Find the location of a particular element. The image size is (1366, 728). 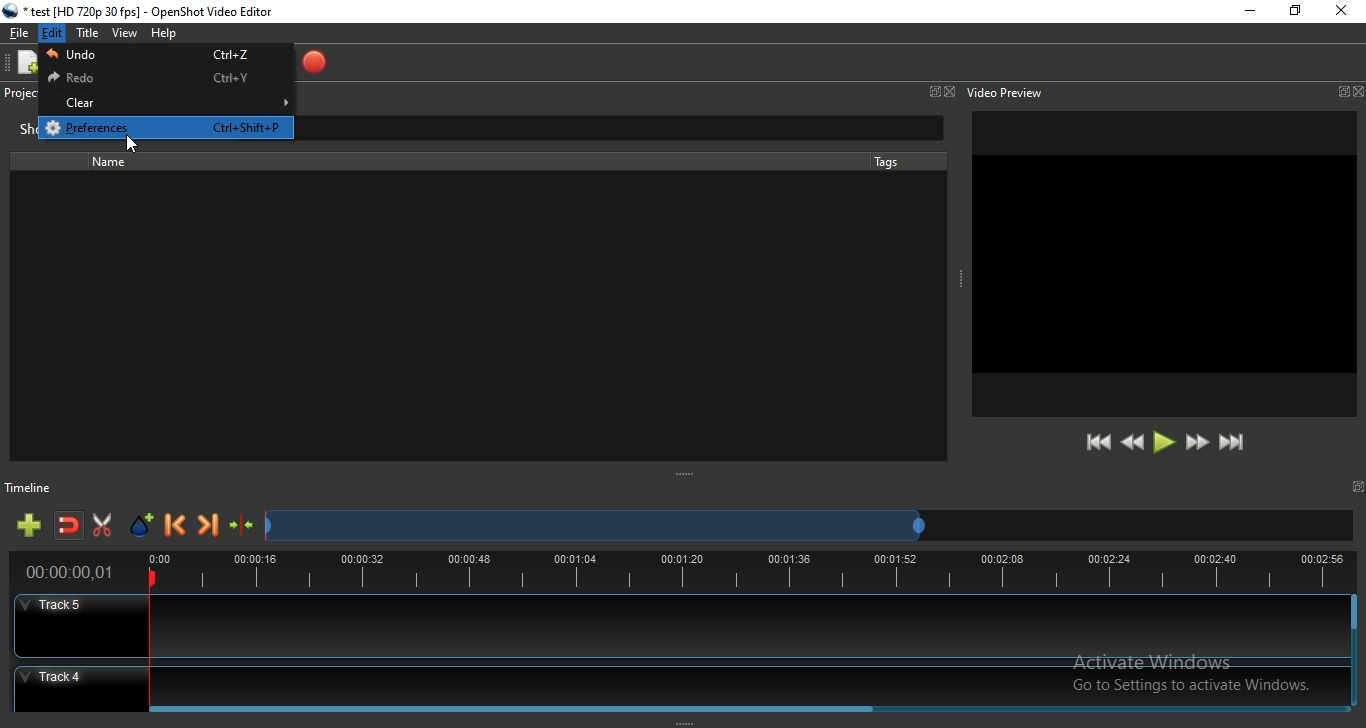

Centre the timeline on the playhead is located at coordinates (242, 529).